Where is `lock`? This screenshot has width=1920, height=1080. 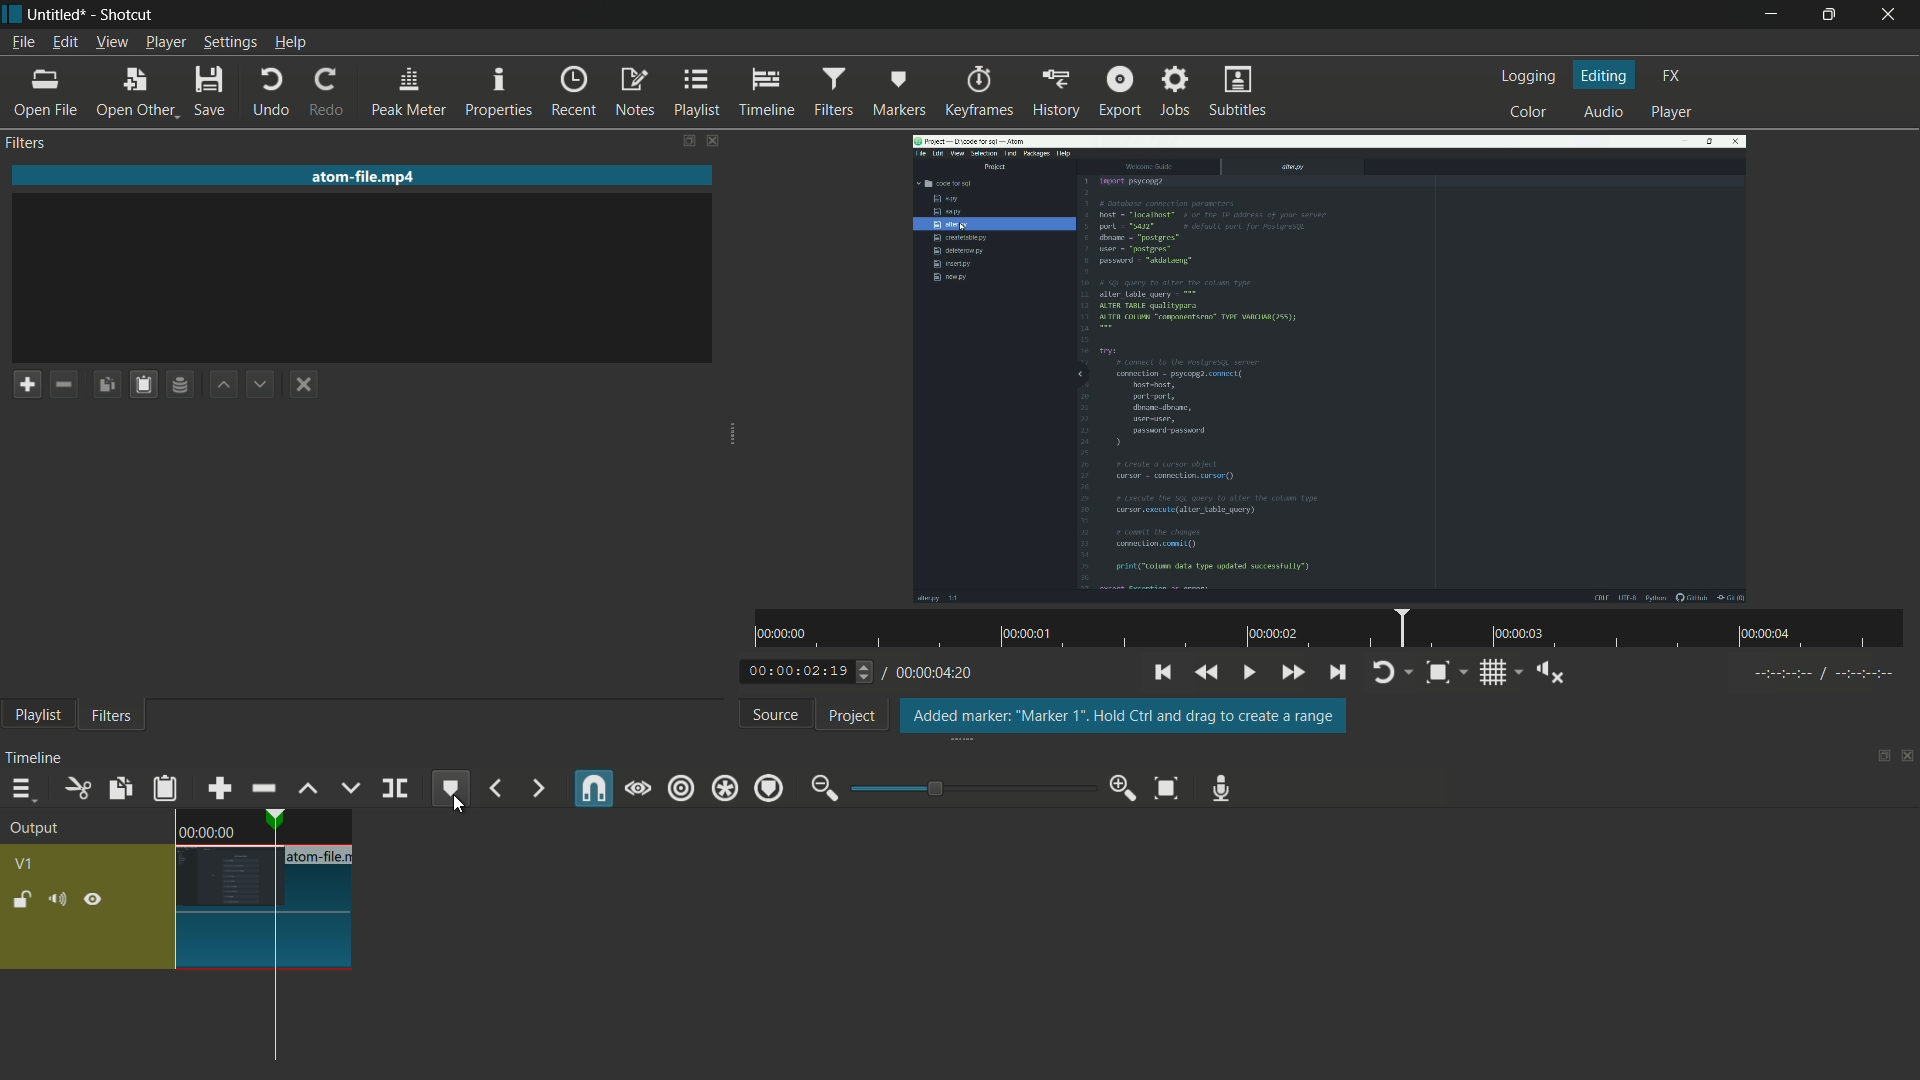 lock is located at coordinates (17, 899).